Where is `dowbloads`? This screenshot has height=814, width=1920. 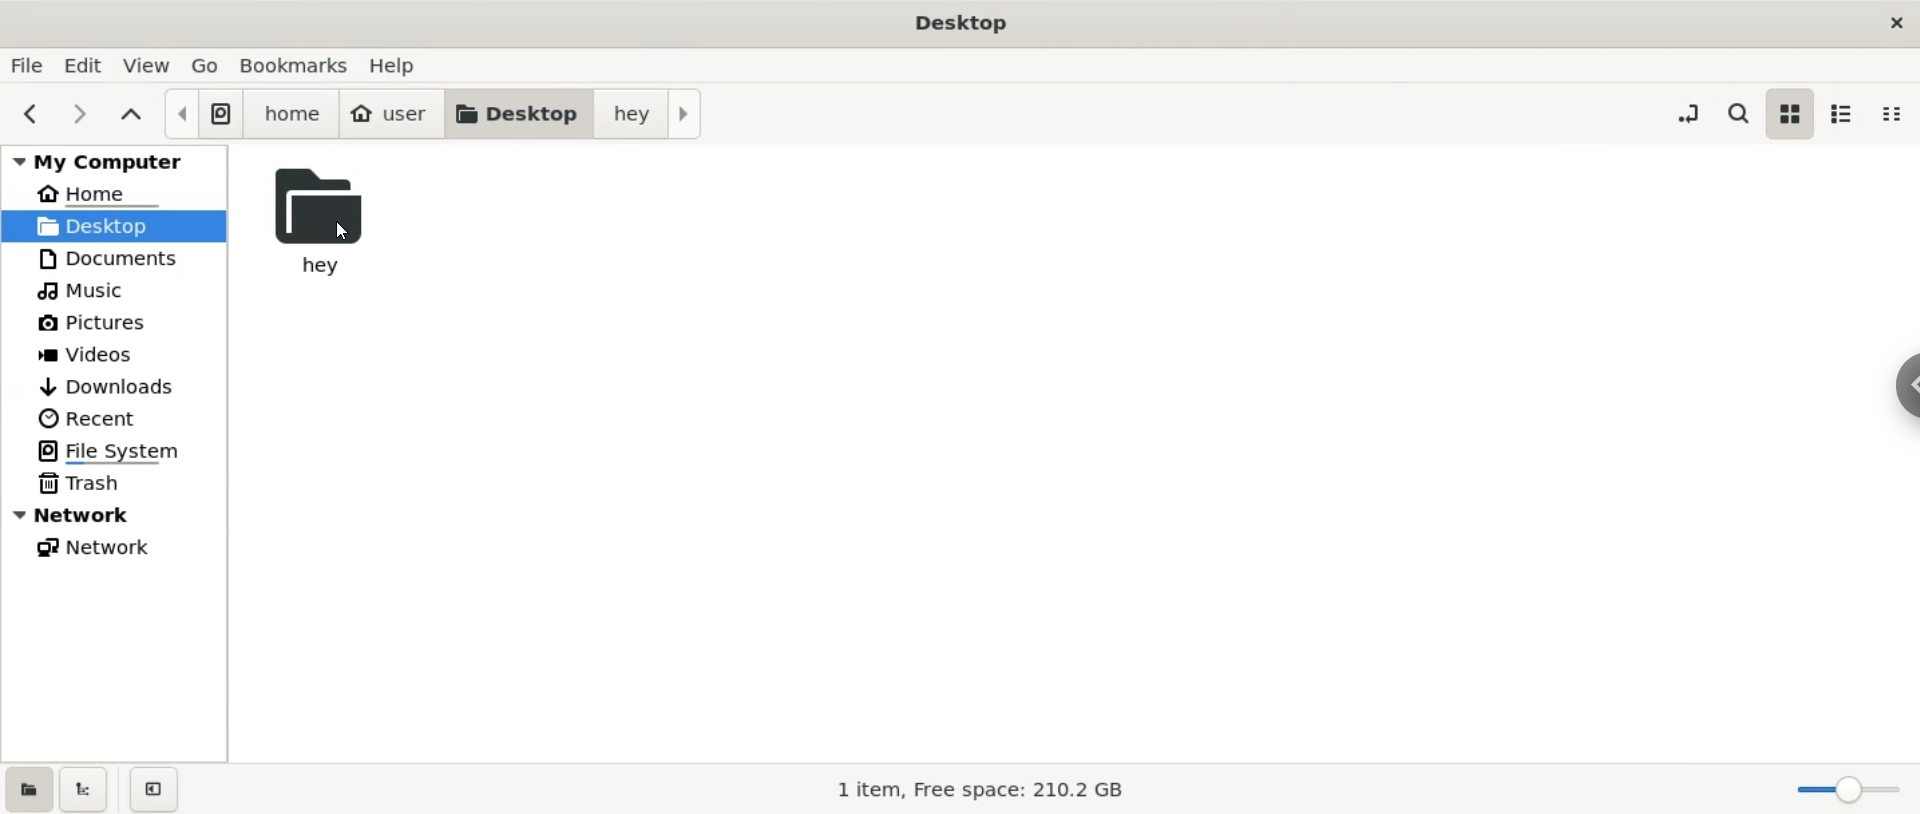
dowbloads is located at coordinates (115, 386).